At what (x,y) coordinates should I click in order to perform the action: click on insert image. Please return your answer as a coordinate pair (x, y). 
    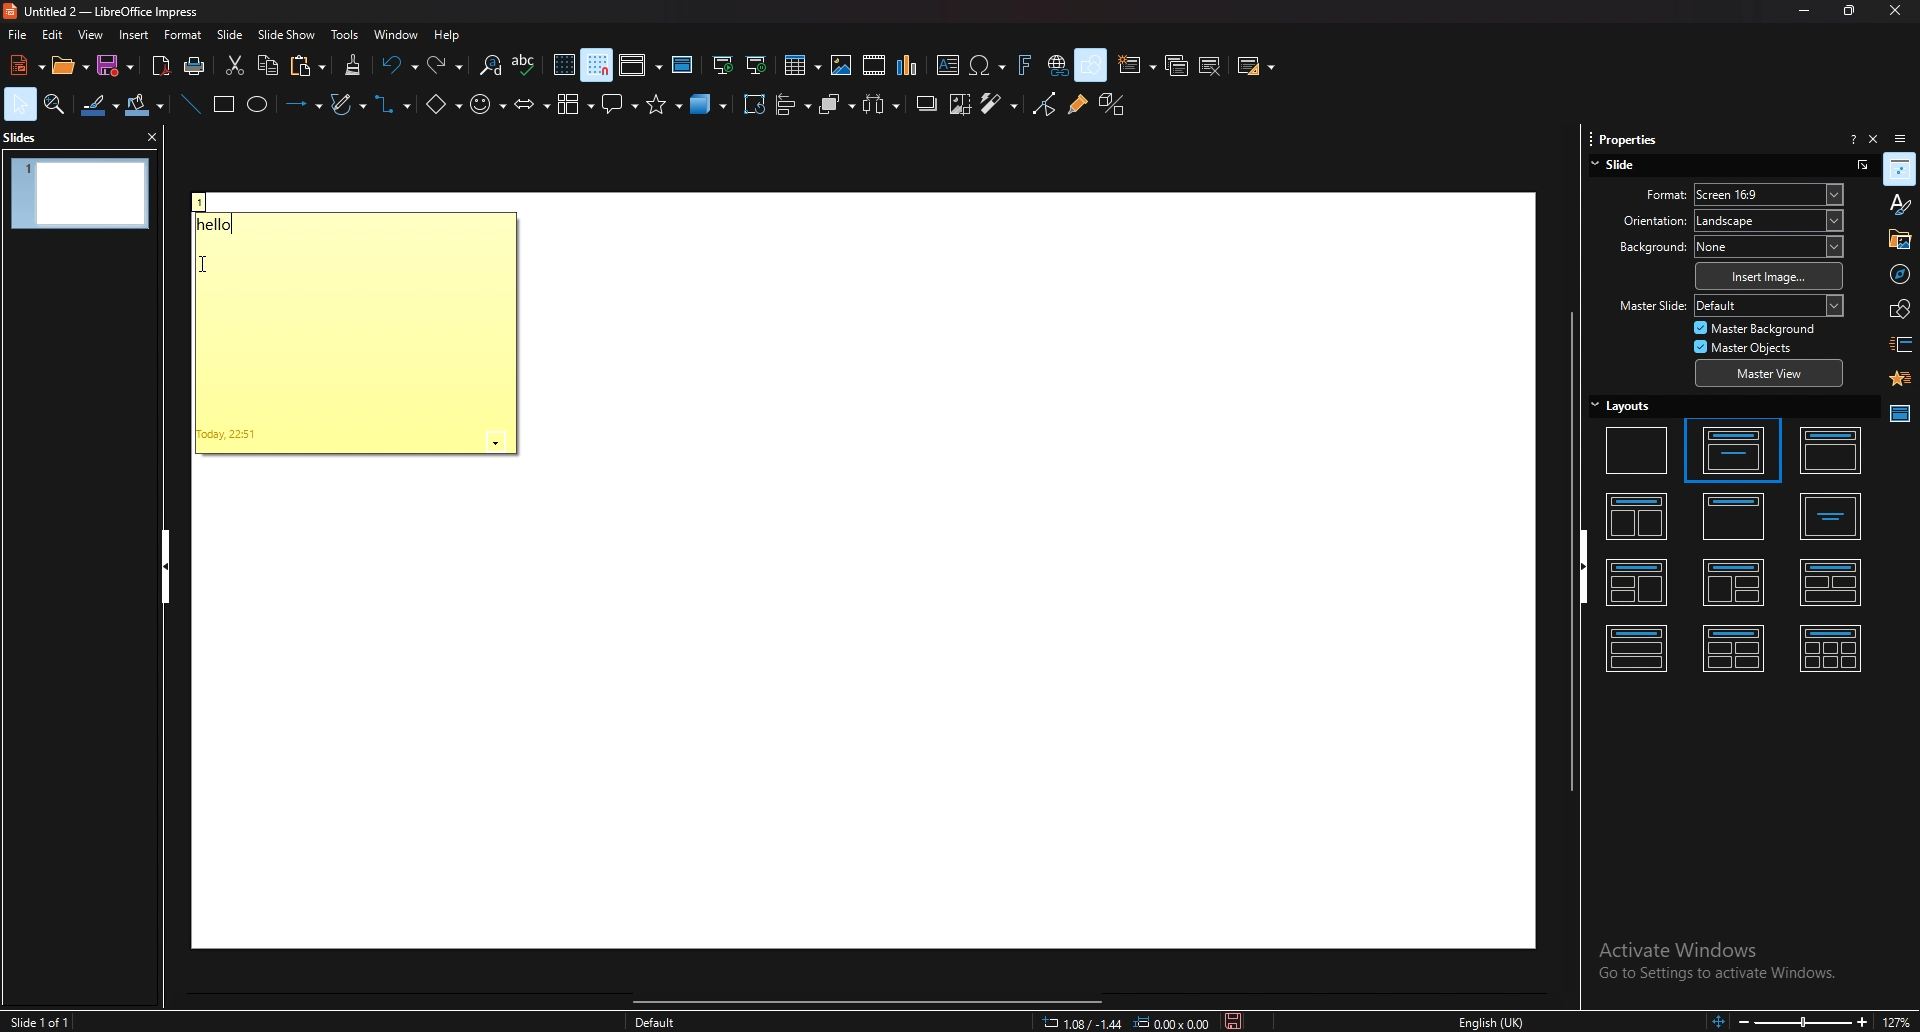
    Looking at the image, I should click on (1769, 276).